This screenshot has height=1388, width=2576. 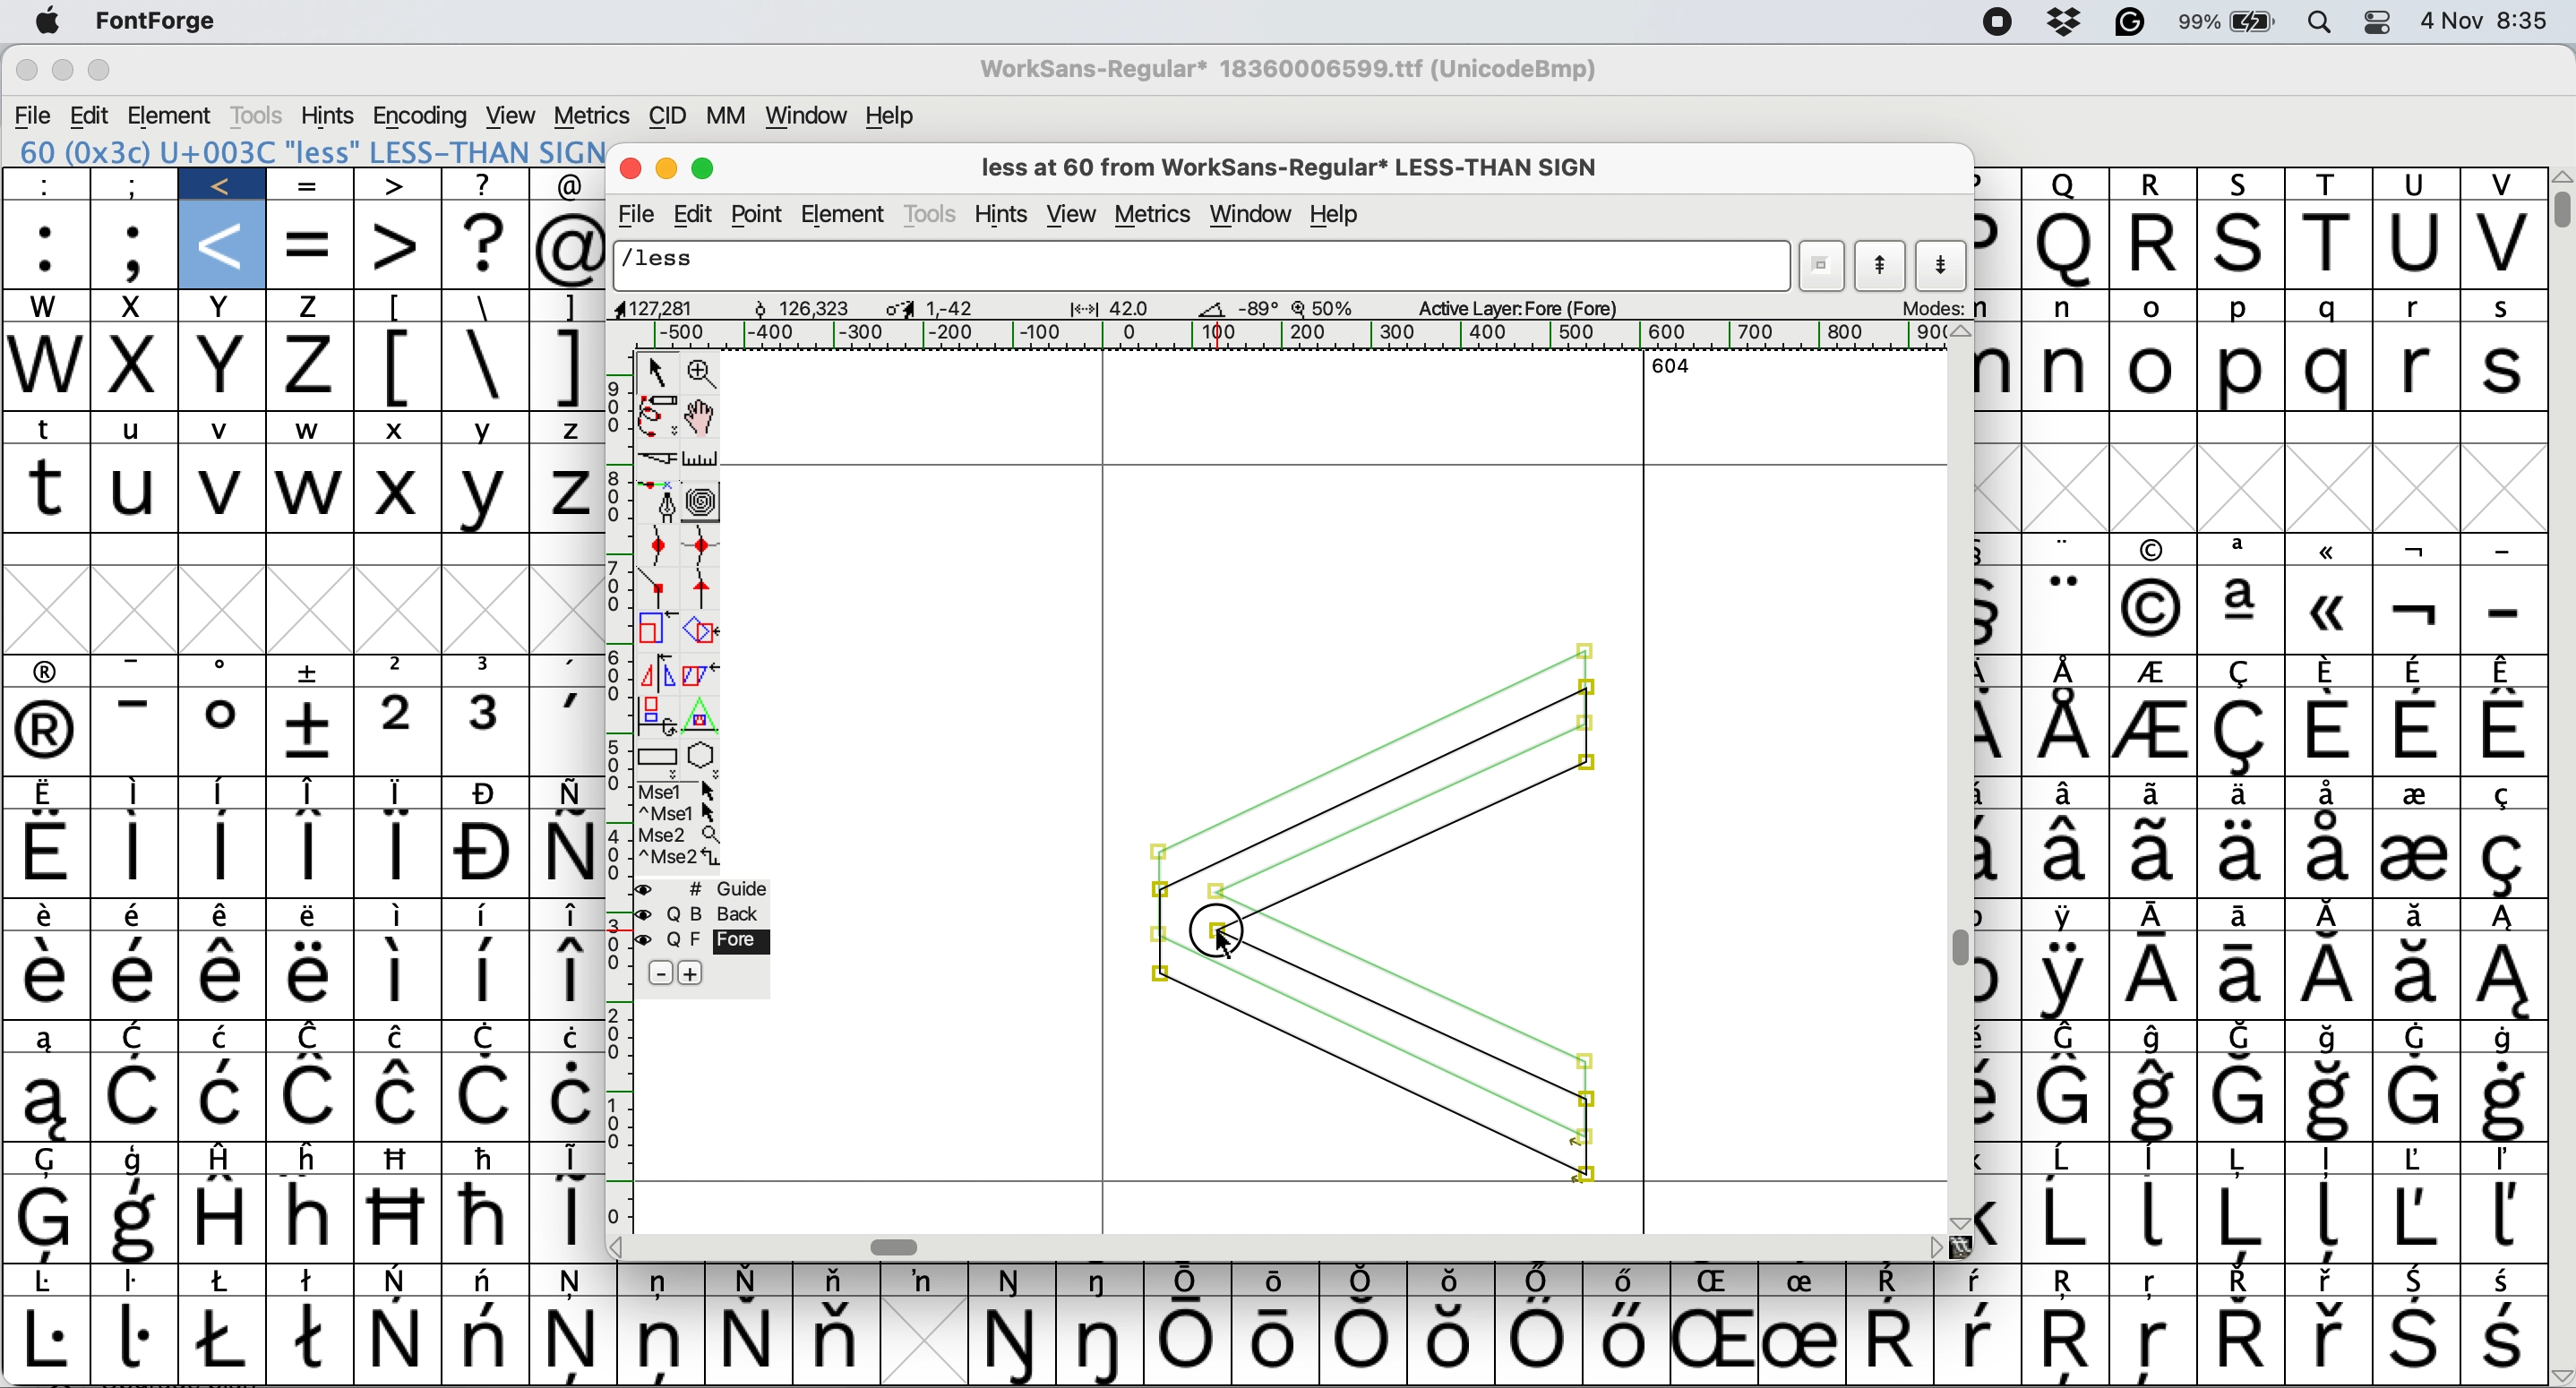 I want to click on Symbol, so click(x=2327, y=794).